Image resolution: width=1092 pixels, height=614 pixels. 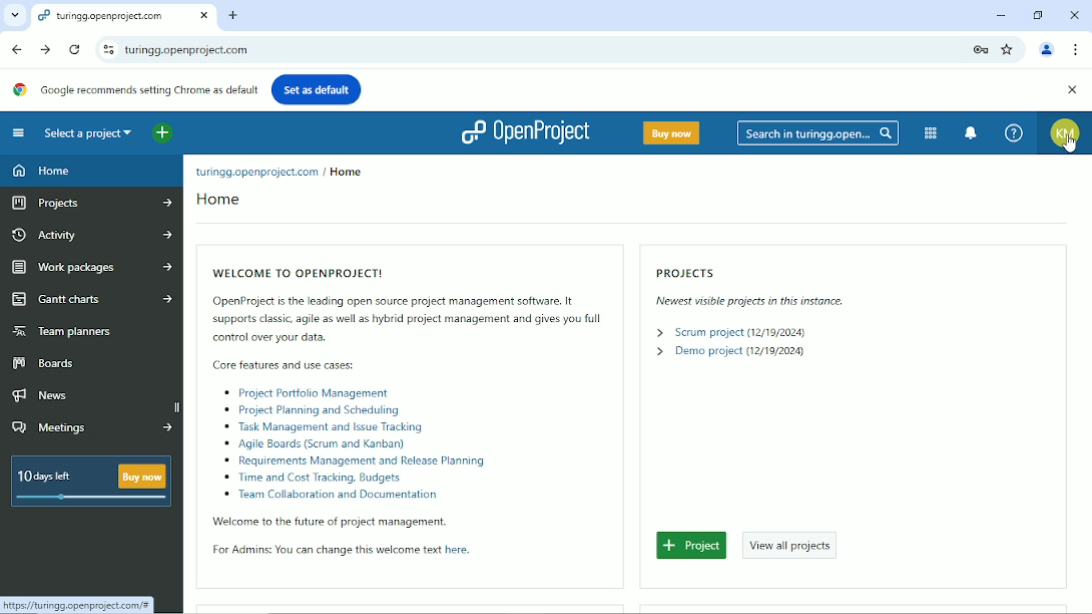 I want to click on location: tunngg.openproject.com / Home, so click(x=276, y=172).